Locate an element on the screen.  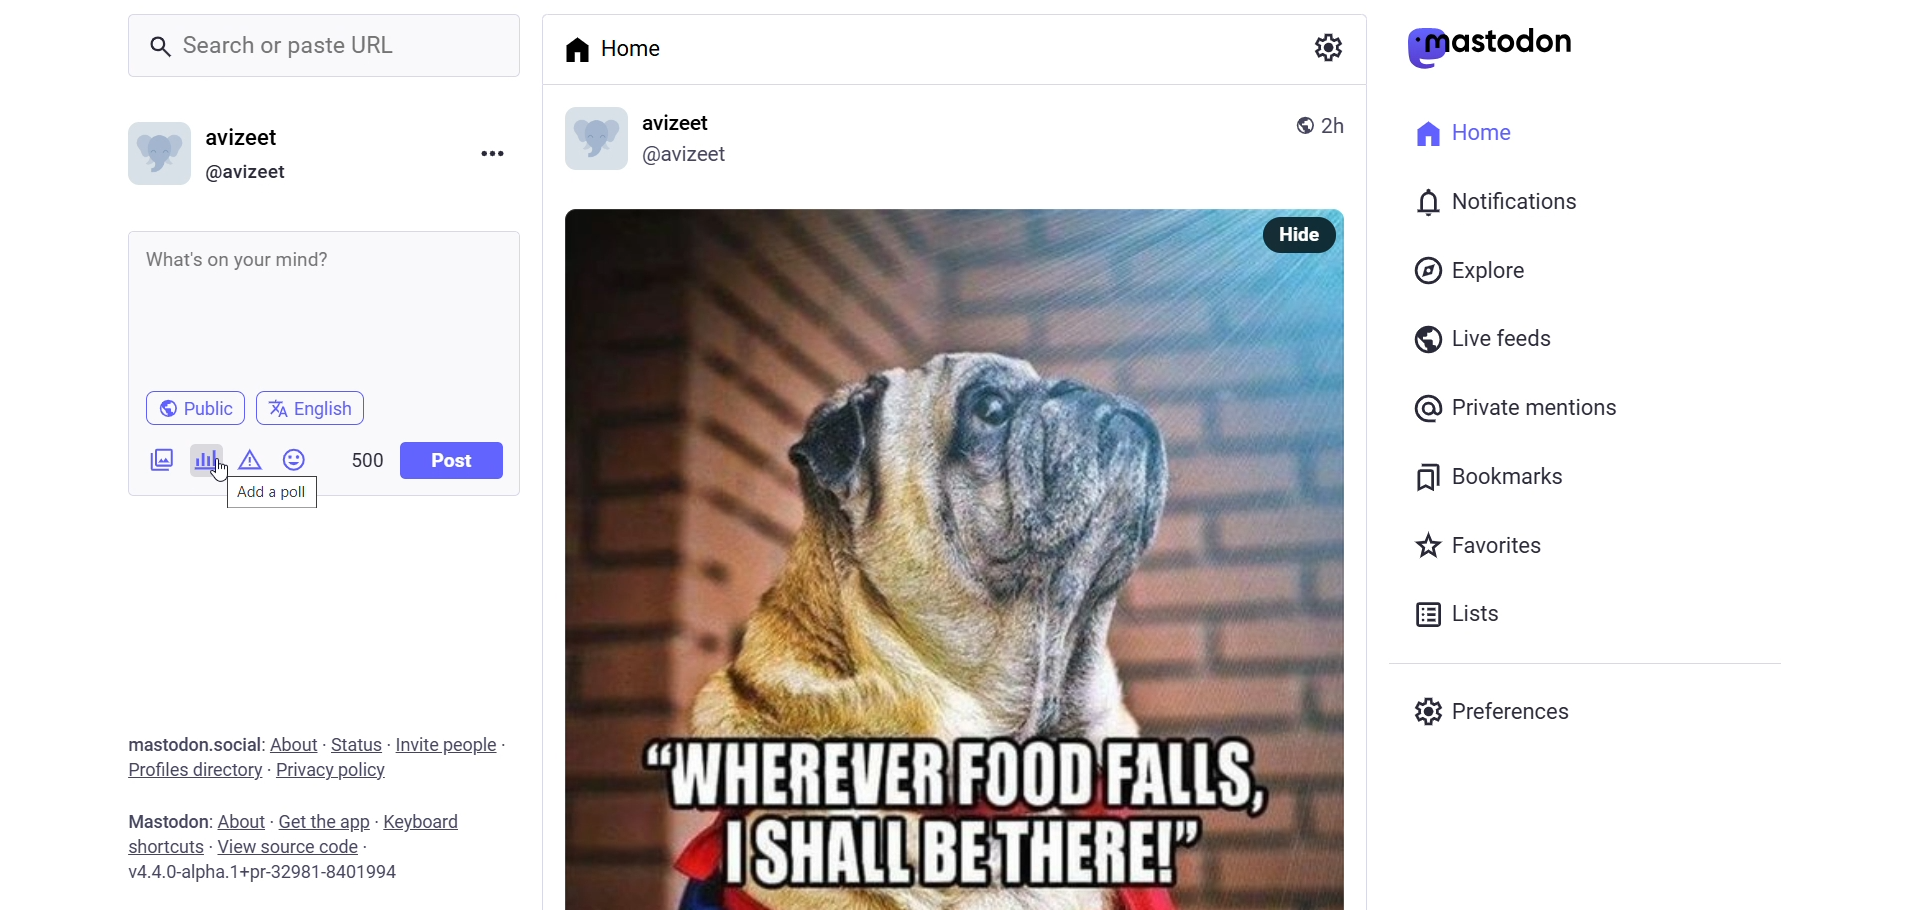
home is located at coordinates (1458, 130).